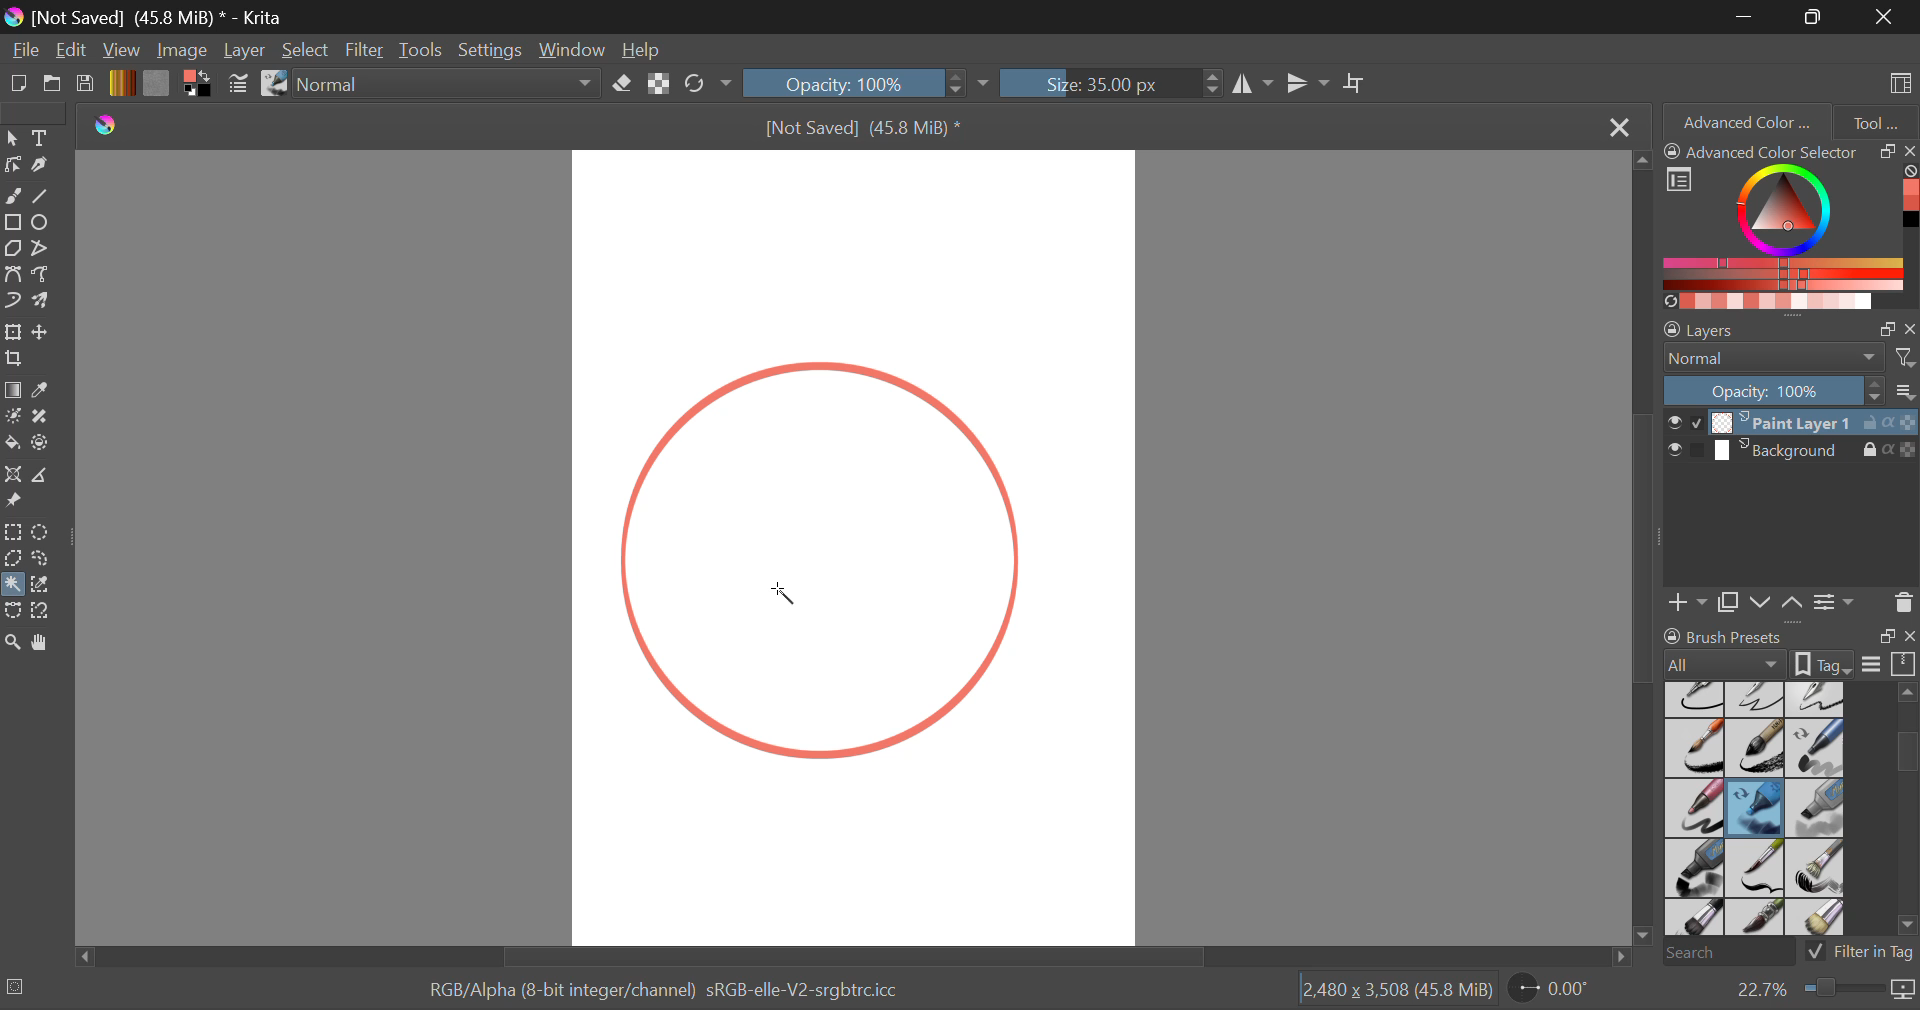  Describe the element at coordinates (848, 956) in the screenshot. I see `Scroll Bar` at that location.